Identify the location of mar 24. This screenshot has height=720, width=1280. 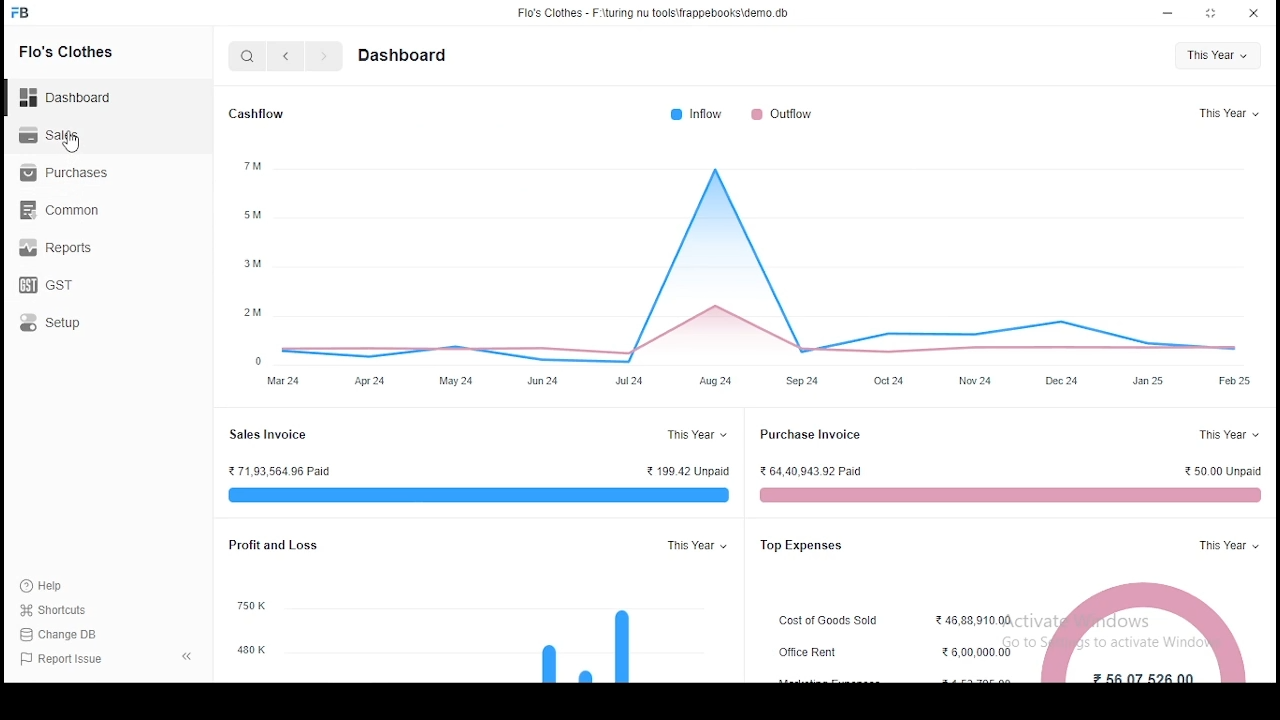
(282, 380).